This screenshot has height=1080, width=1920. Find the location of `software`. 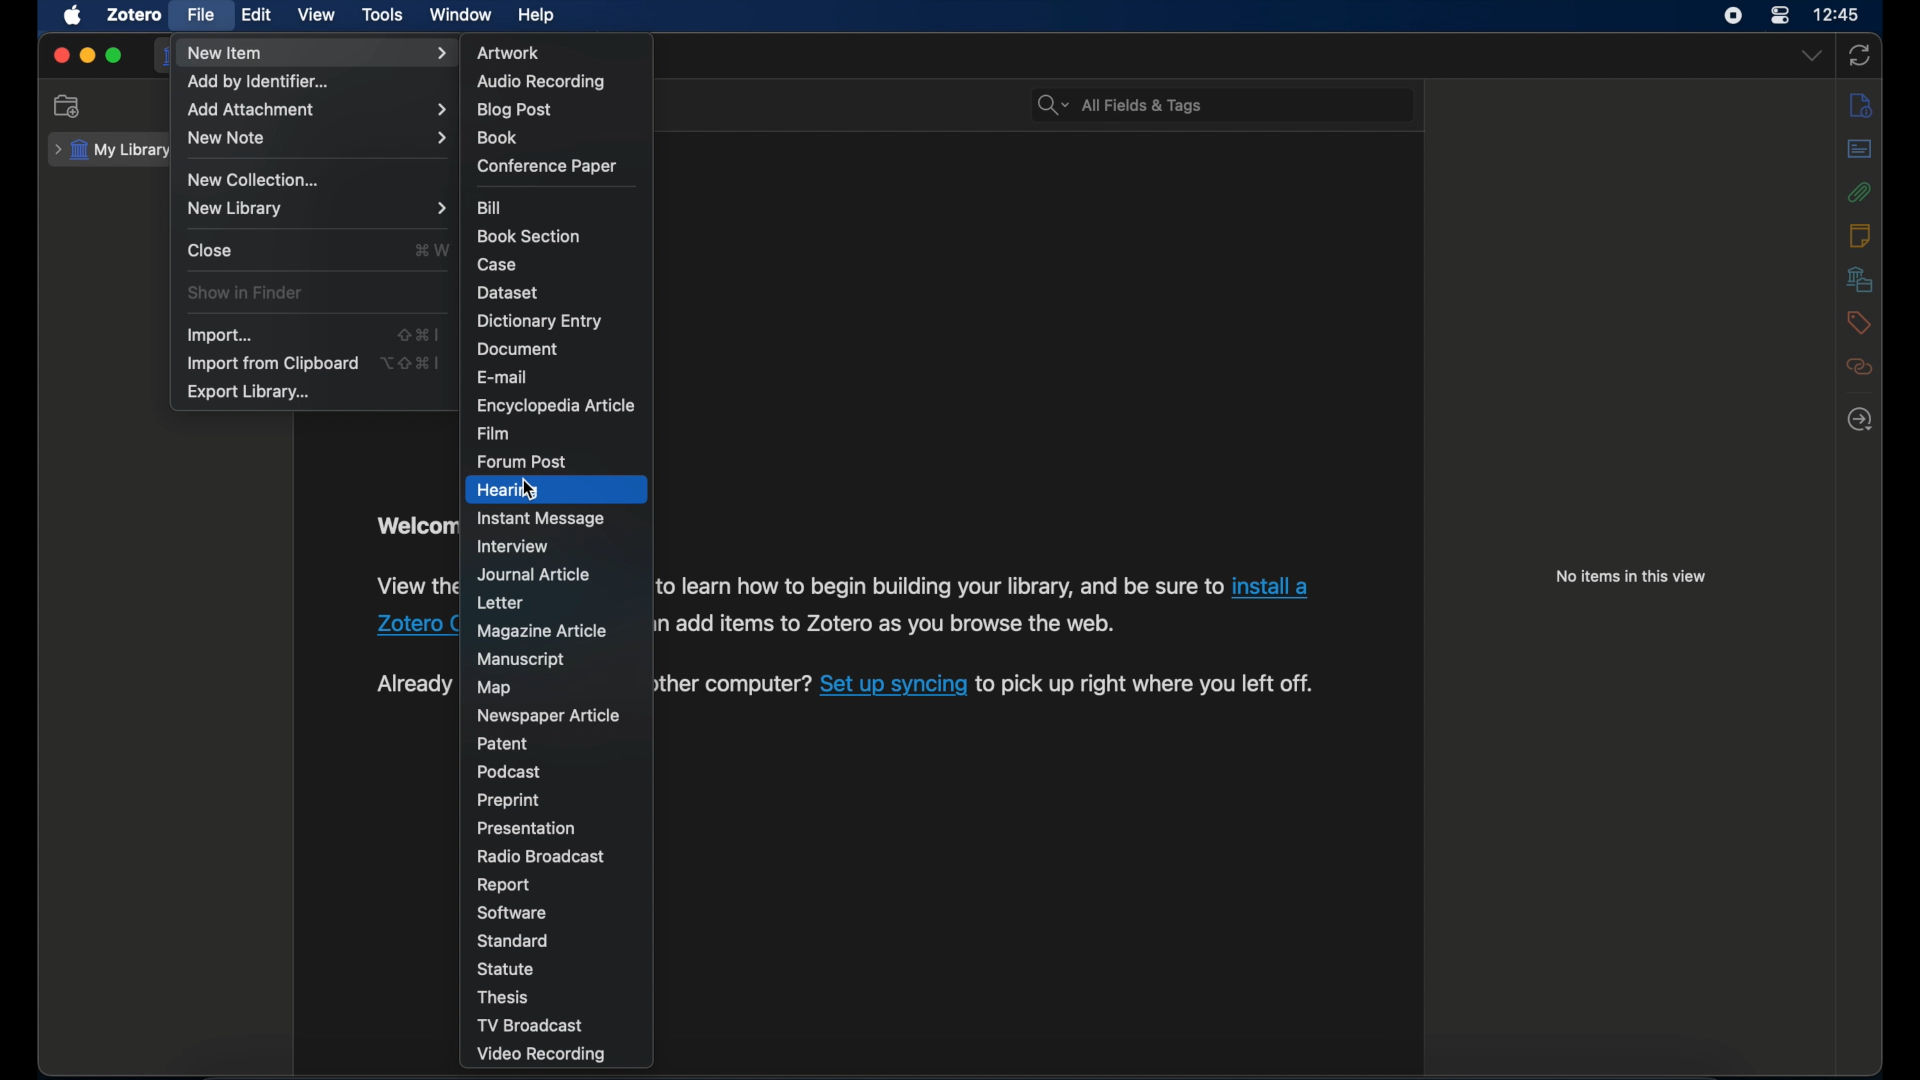

software is located at coordinates (512, 913).